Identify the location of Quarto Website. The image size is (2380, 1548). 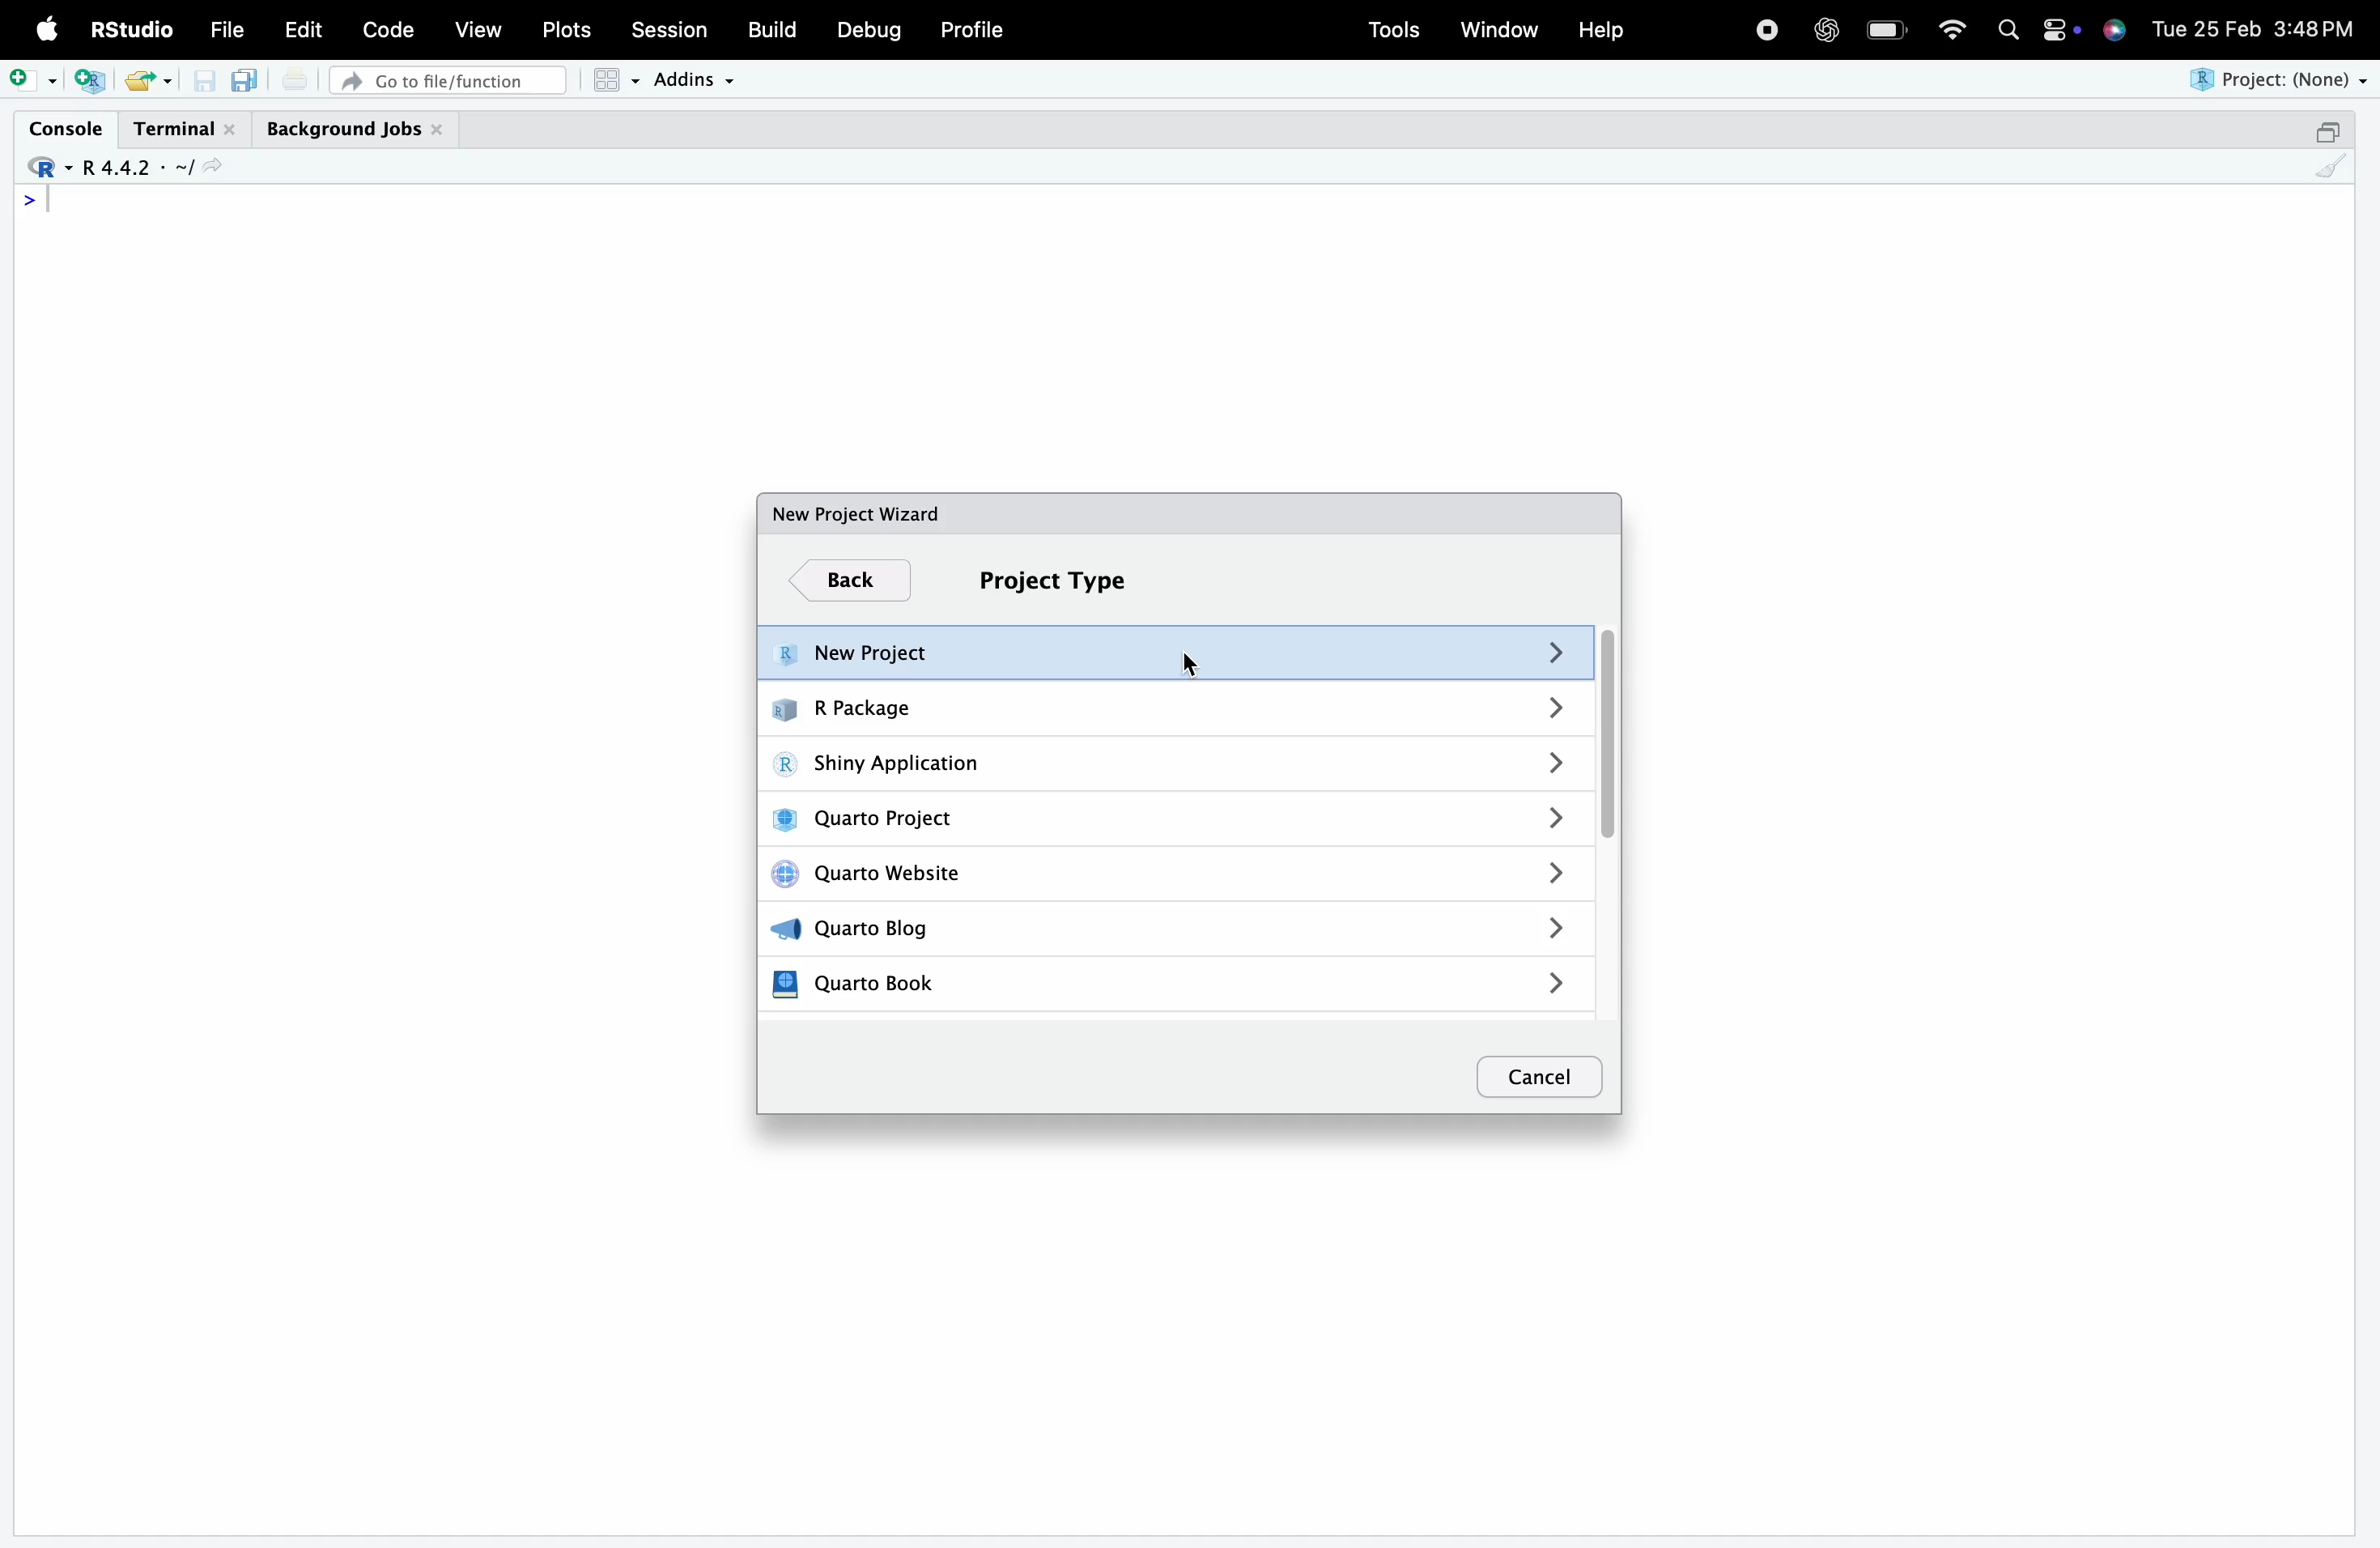
(1176, 876).